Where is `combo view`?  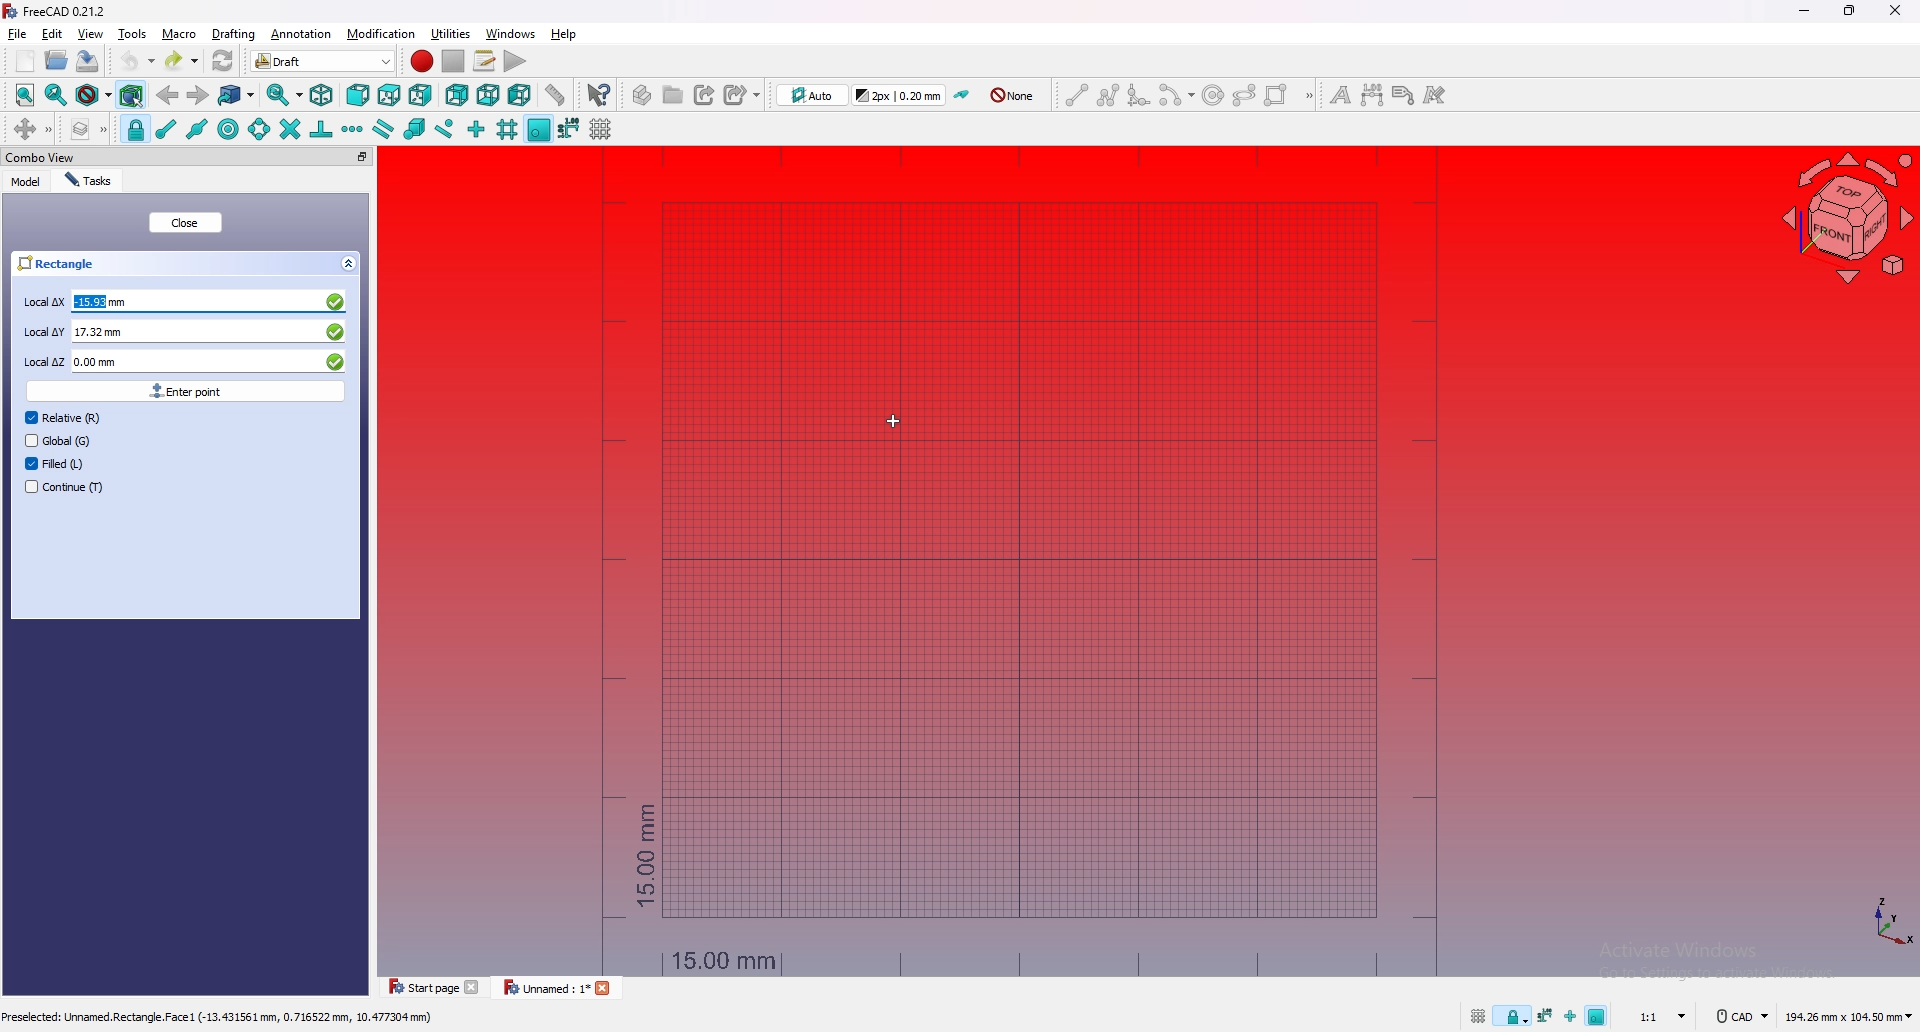 combo view is located at coordinates (40, 157).